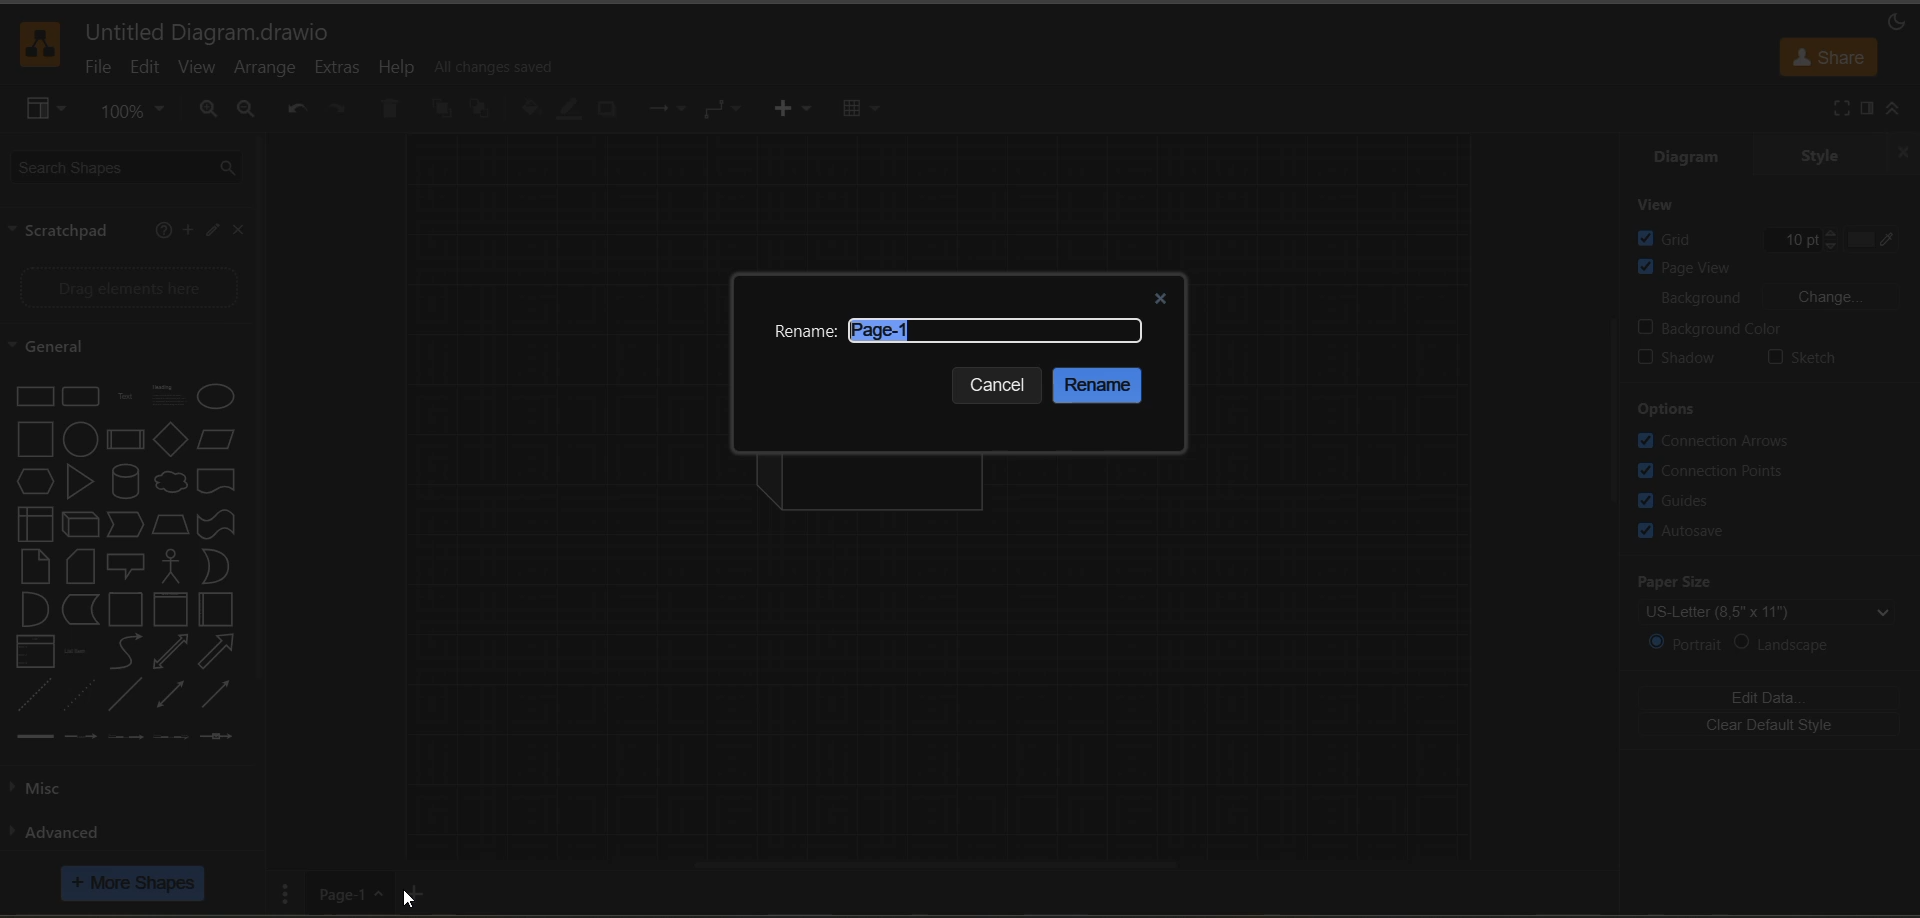 Image resolution: width=1920 pixels, height=918 pixels. What do you see at coordinates (1669, 409) in the screenshot?
I see `options` at bounding box center [1669, 409].